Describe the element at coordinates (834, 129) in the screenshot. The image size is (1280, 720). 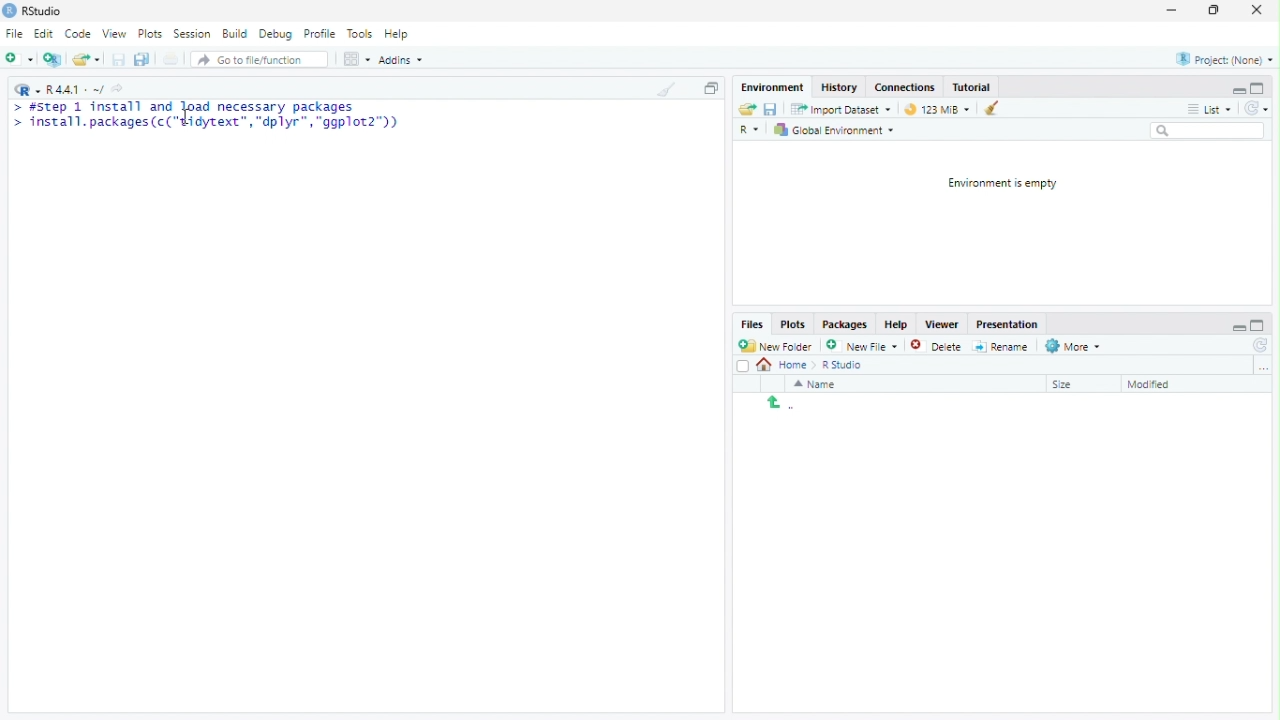
I see `Global Environment` at that location.